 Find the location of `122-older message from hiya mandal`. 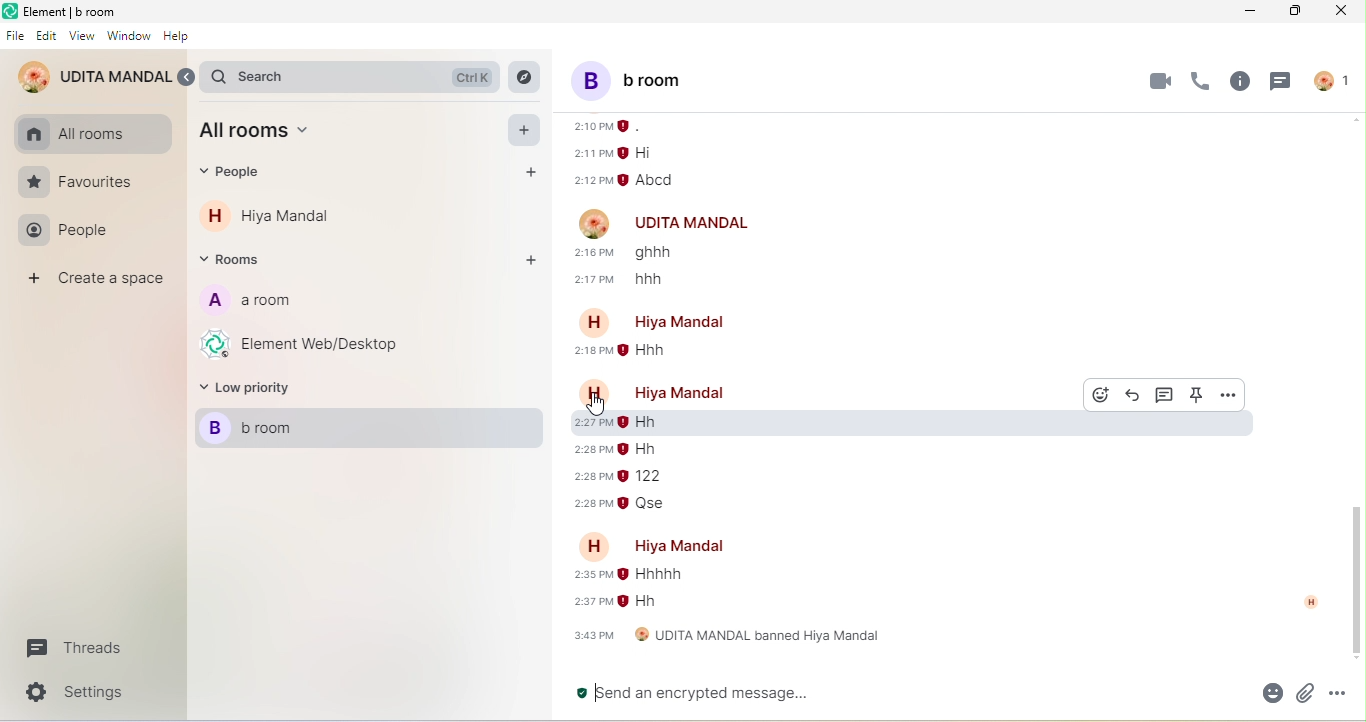

122-older message from hiya mandal is located at coordinates (646, 477).